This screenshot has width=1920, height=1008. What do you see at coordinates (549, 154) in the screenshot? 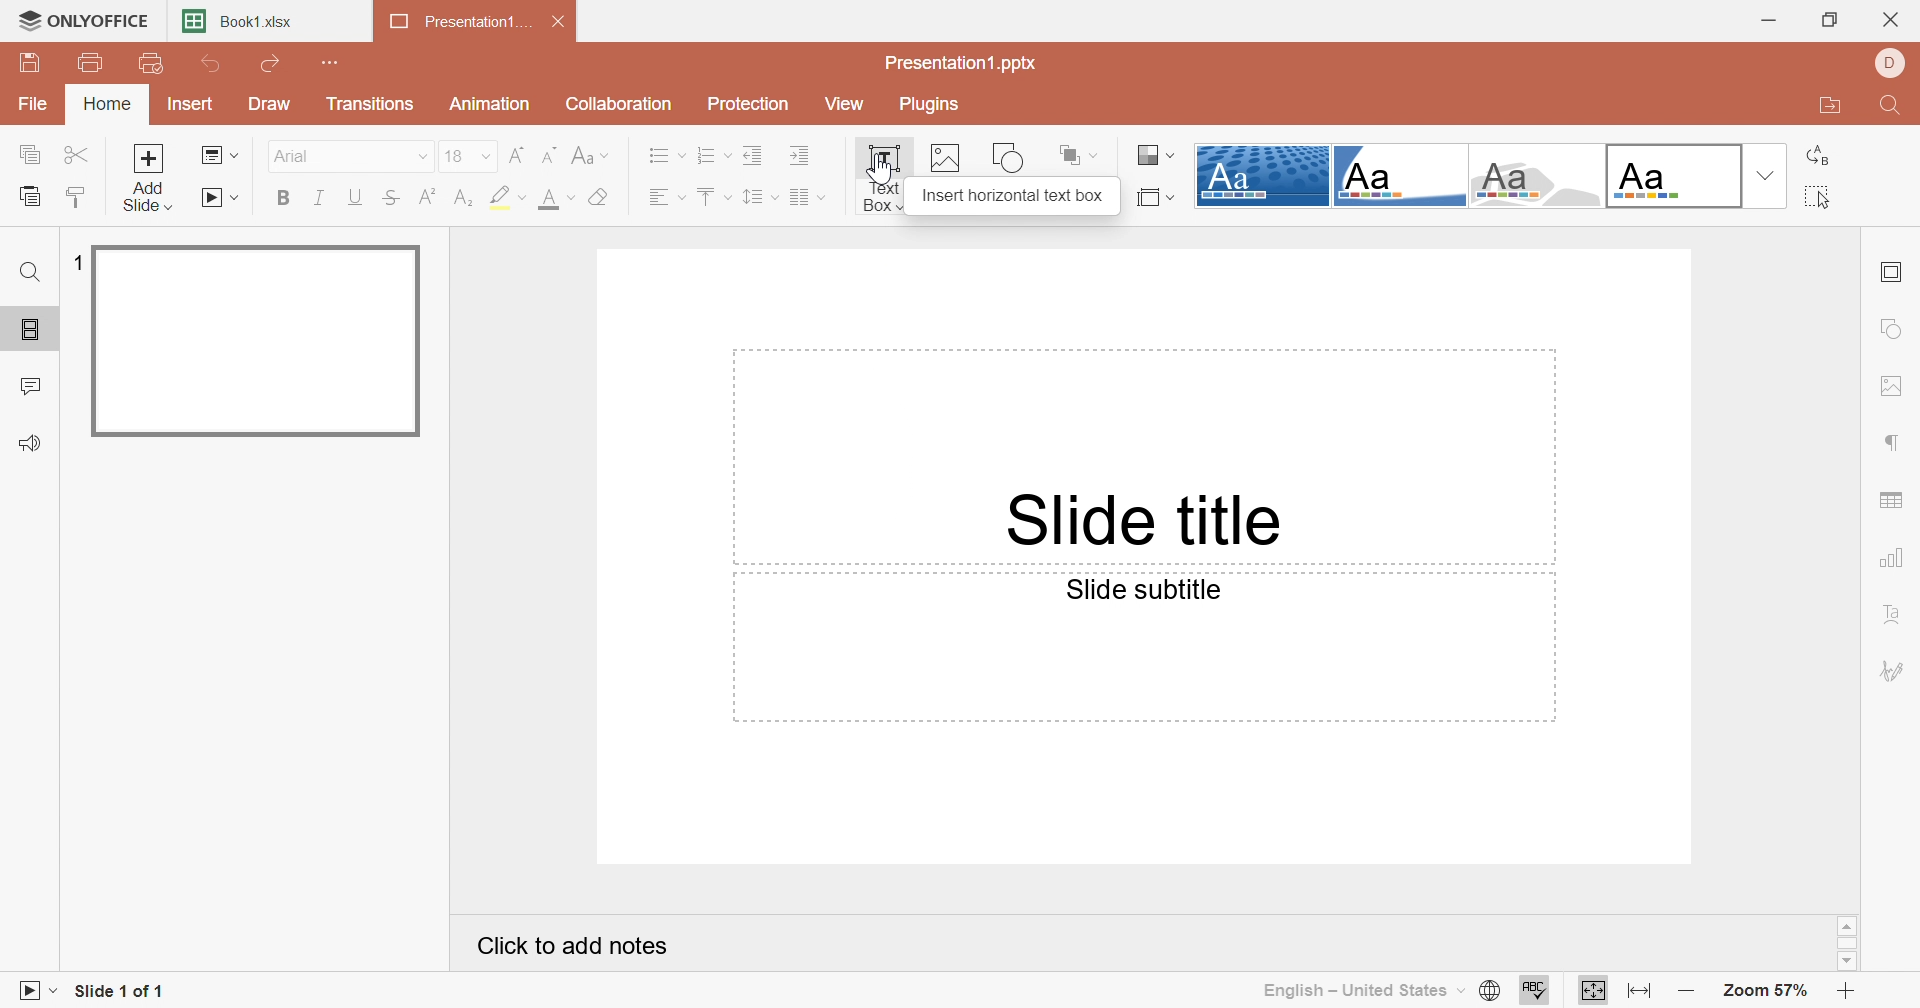
I see `Decrement font size` at bounding box center [549, 154].